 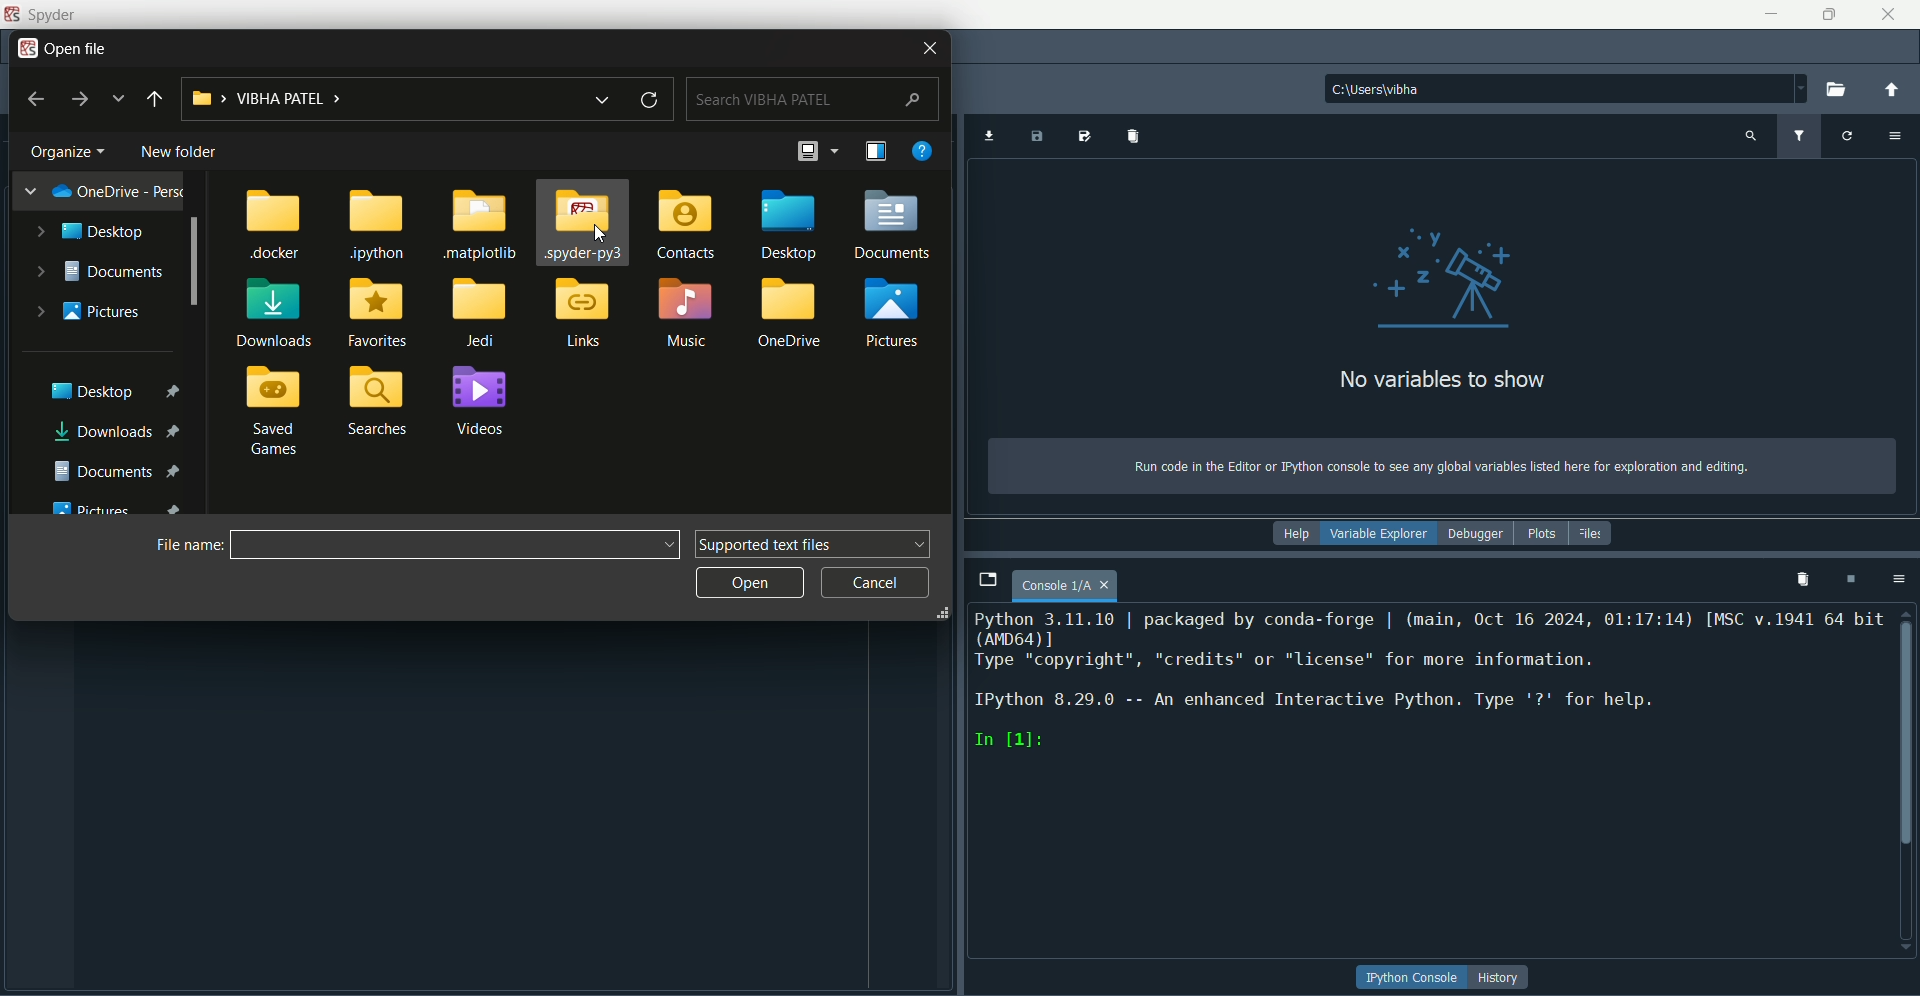 What do you see at coordinates (689, 224) in the screenshot?
I see `folder` at bounding box center [689, 224].